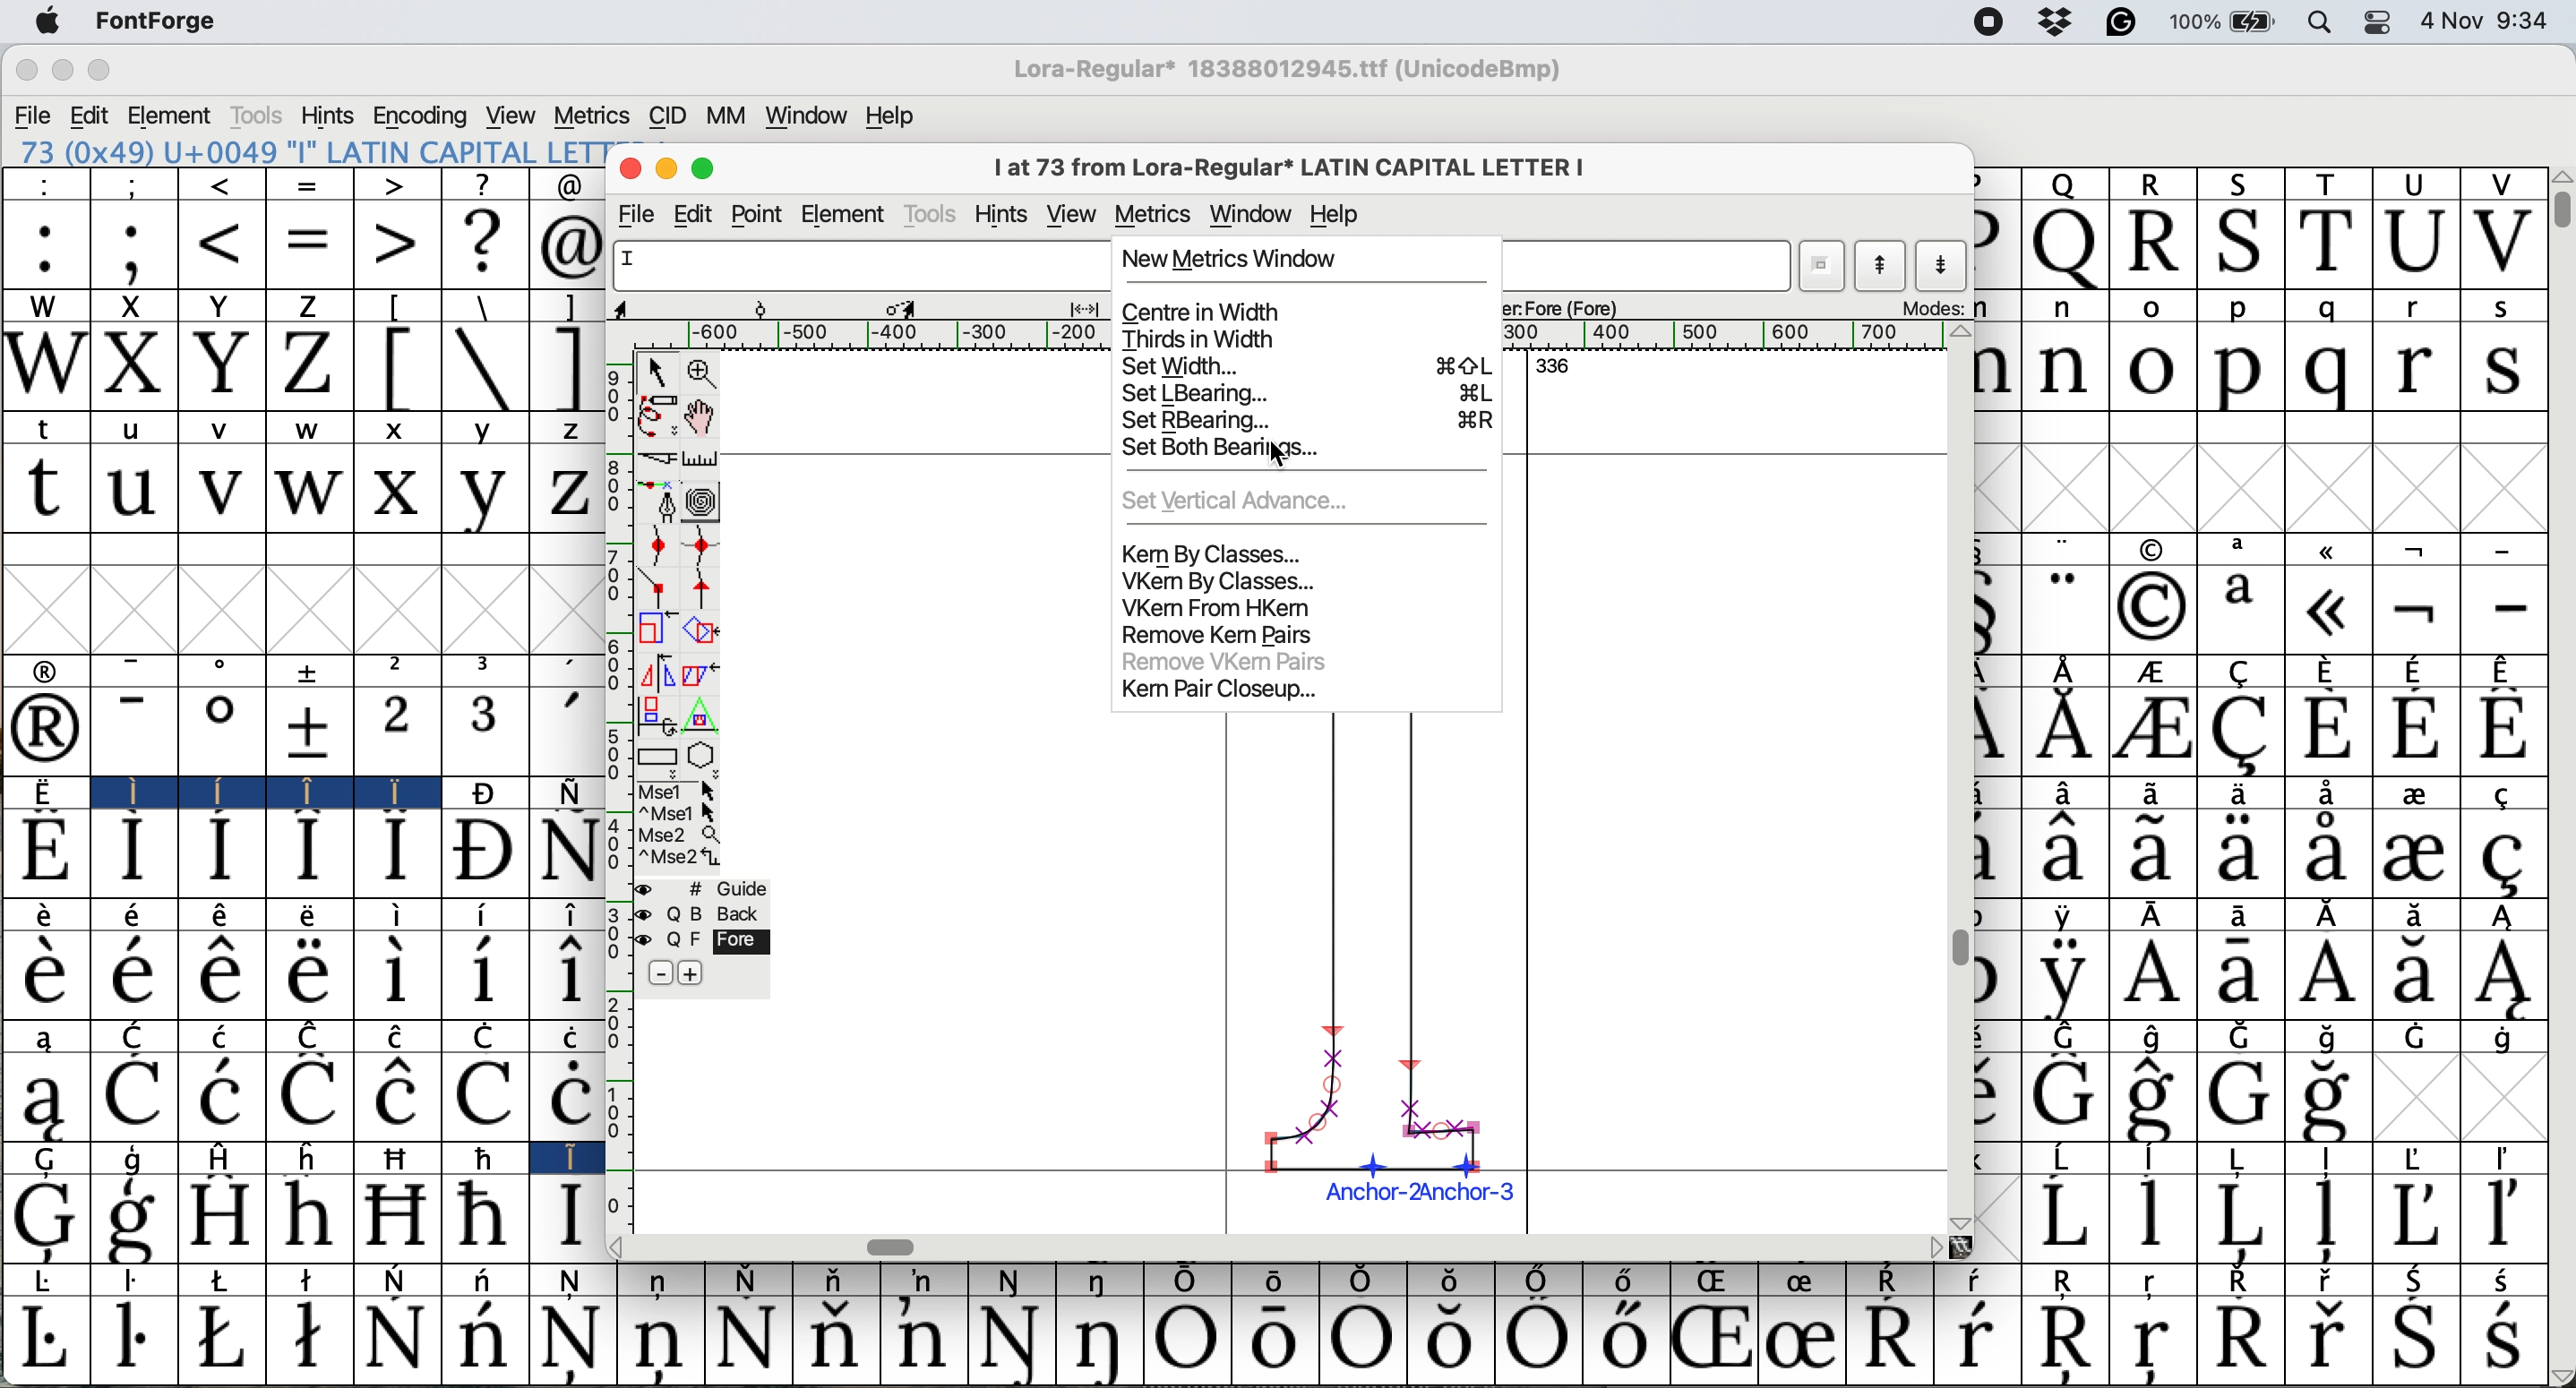 The image size is (2576, 1388). Describe the element at coordinates (566, 1095) in the screenshot. I see `Symbol` at that location.